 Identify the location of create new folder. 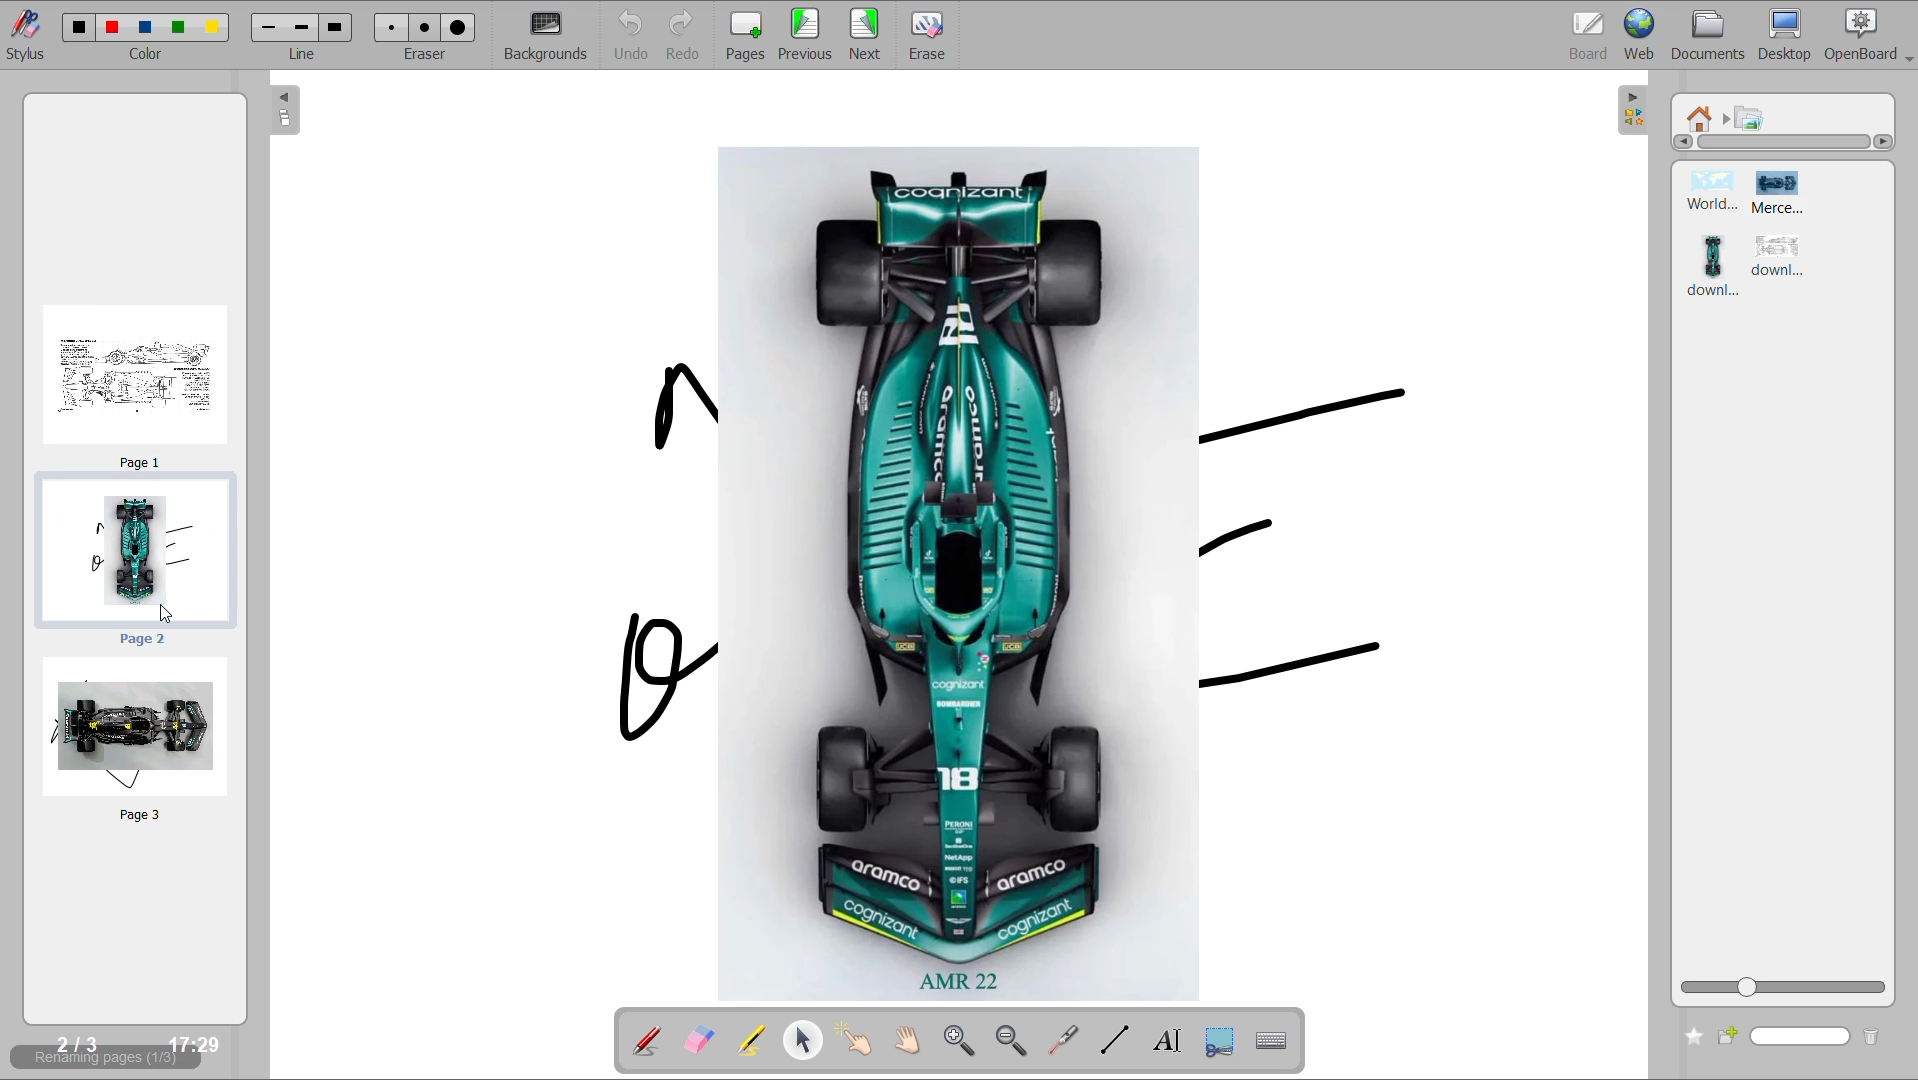
(1734, 1033).